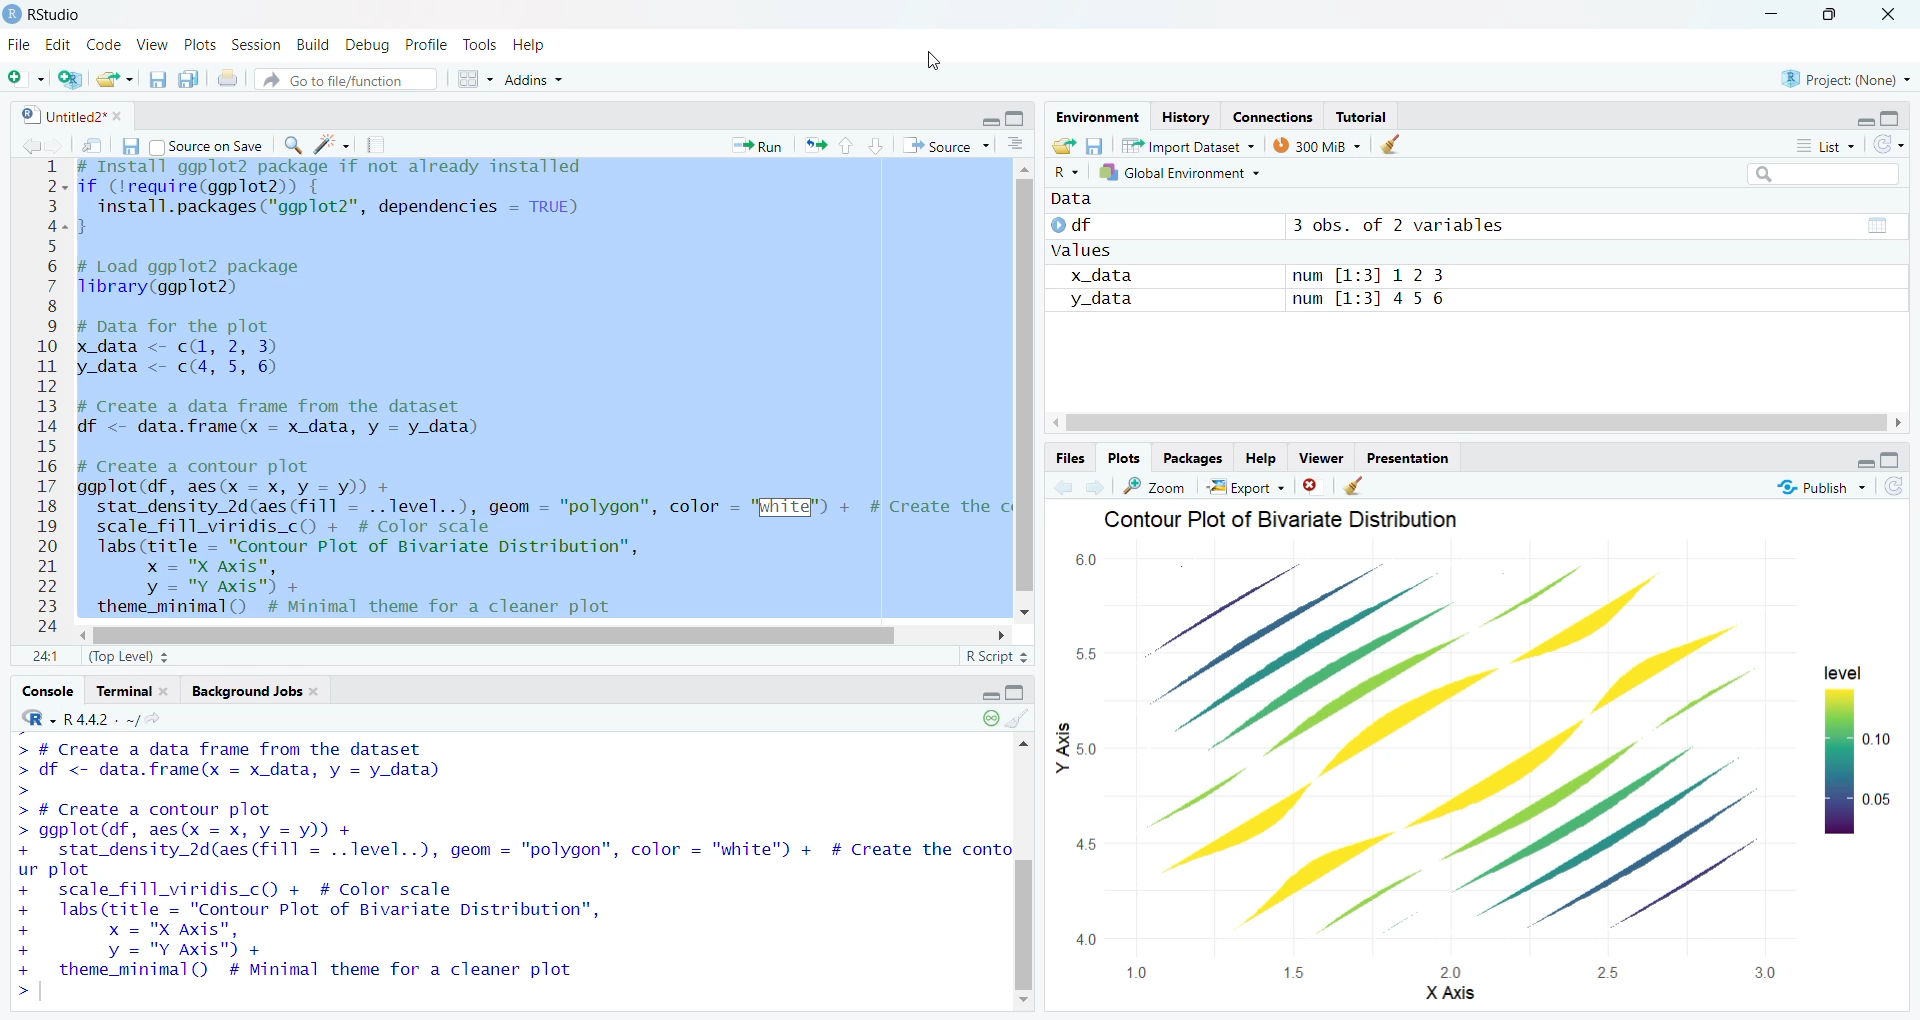  I want to click on Environment, so click(1095, 117).